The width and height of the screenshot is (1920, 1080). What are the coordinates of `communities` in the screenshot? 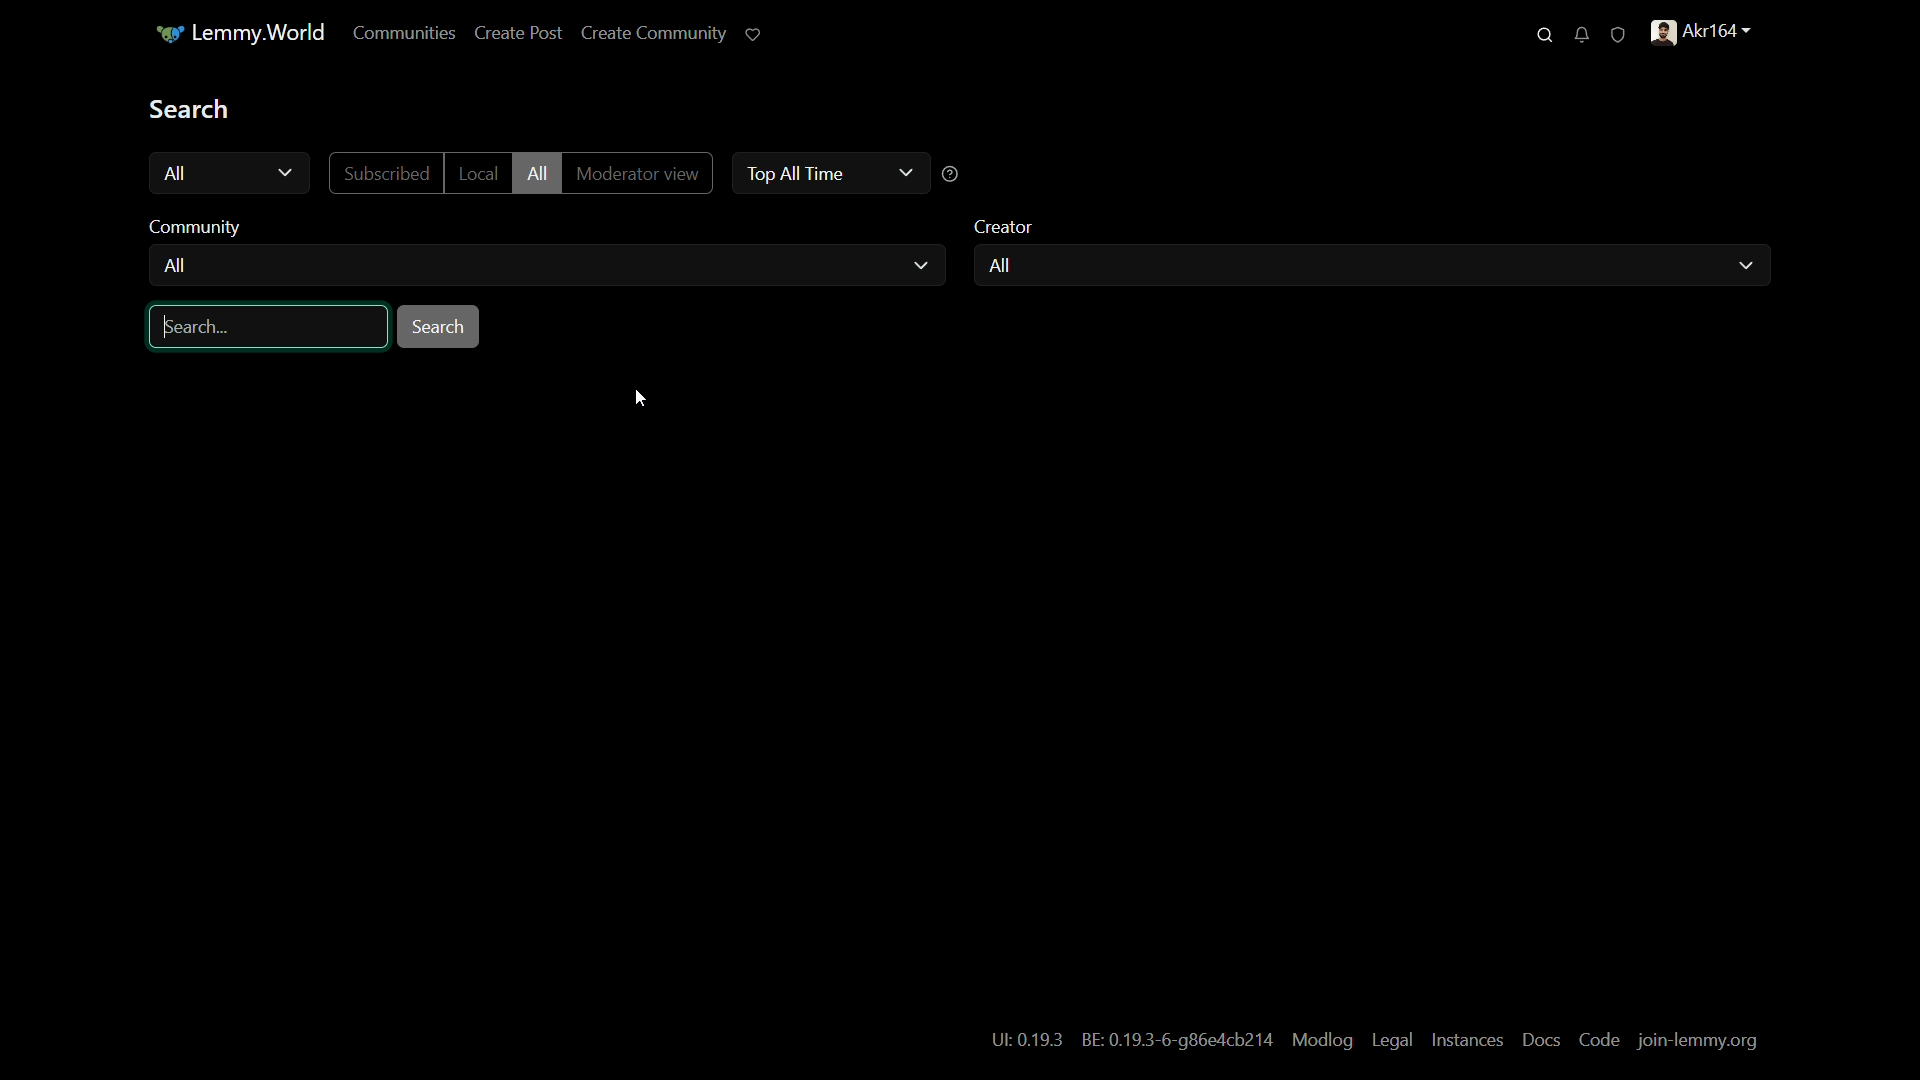 It's located at (405, 34).